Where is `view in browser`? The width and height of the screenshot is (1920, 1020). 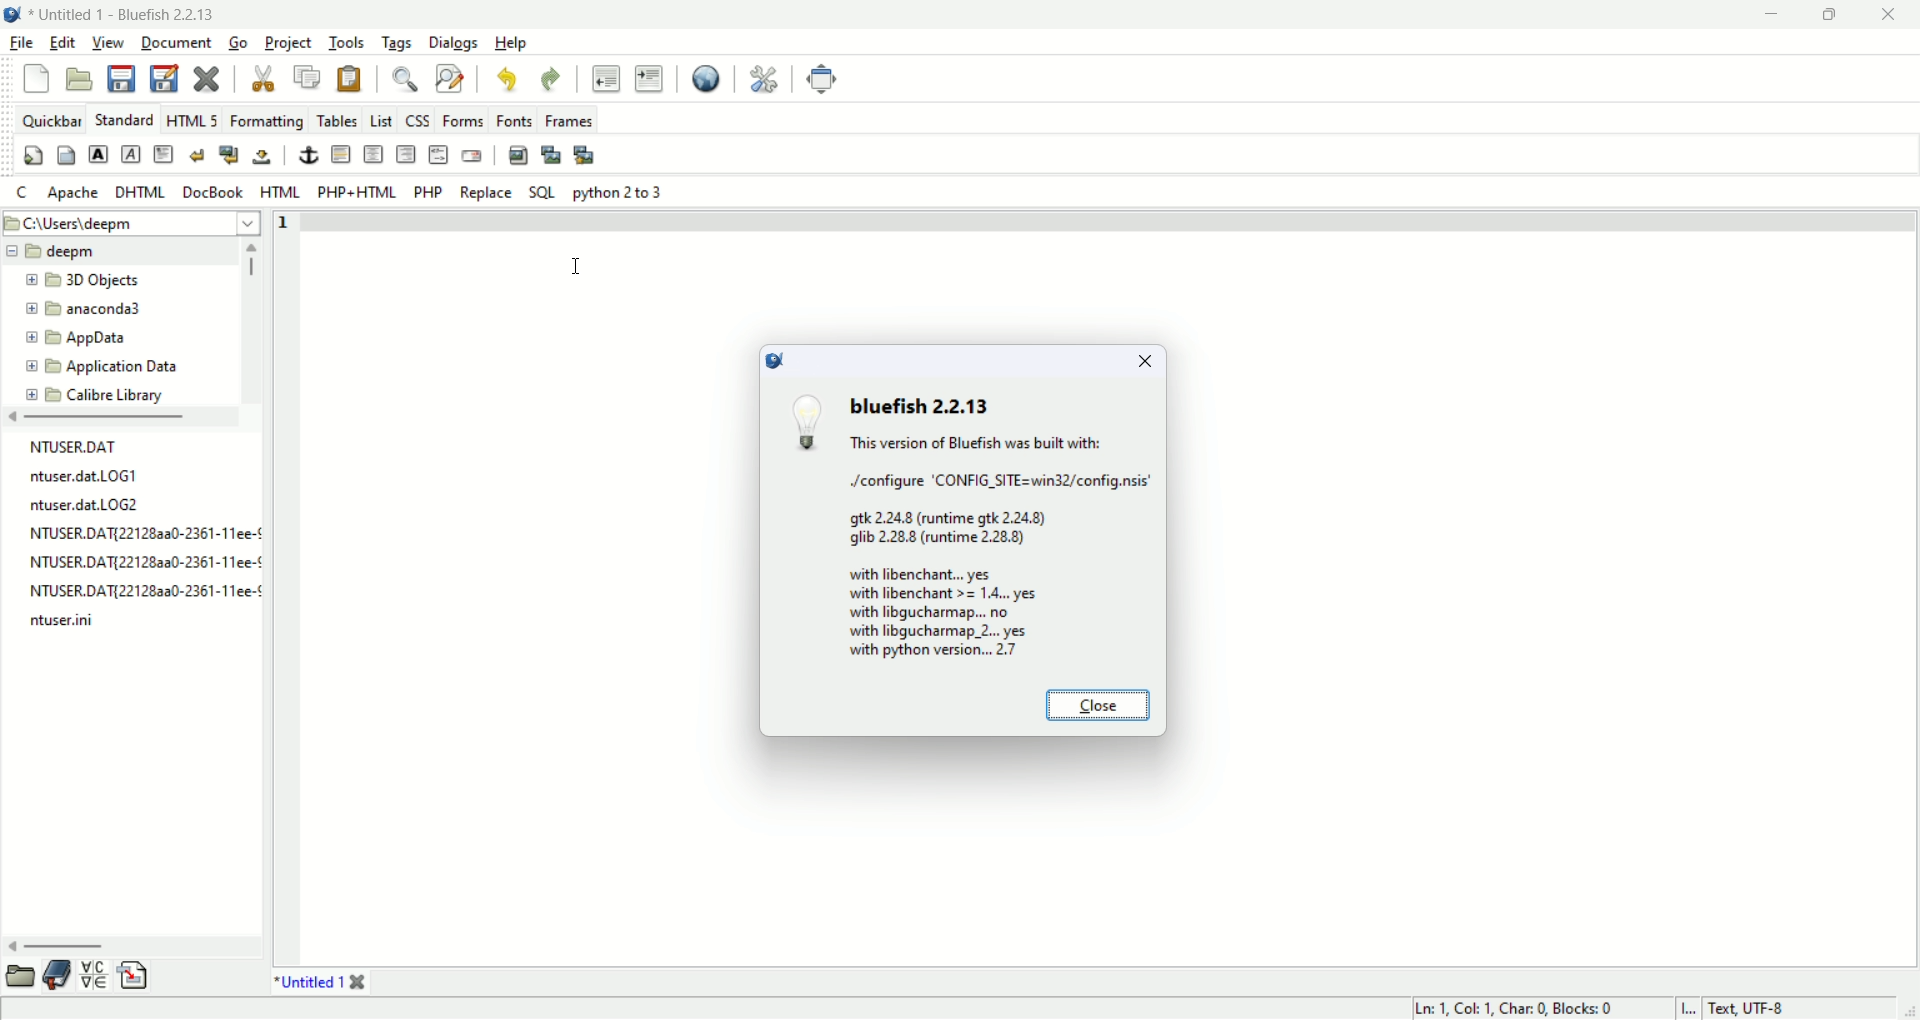 view in browser is located at coordinates (703, 76).